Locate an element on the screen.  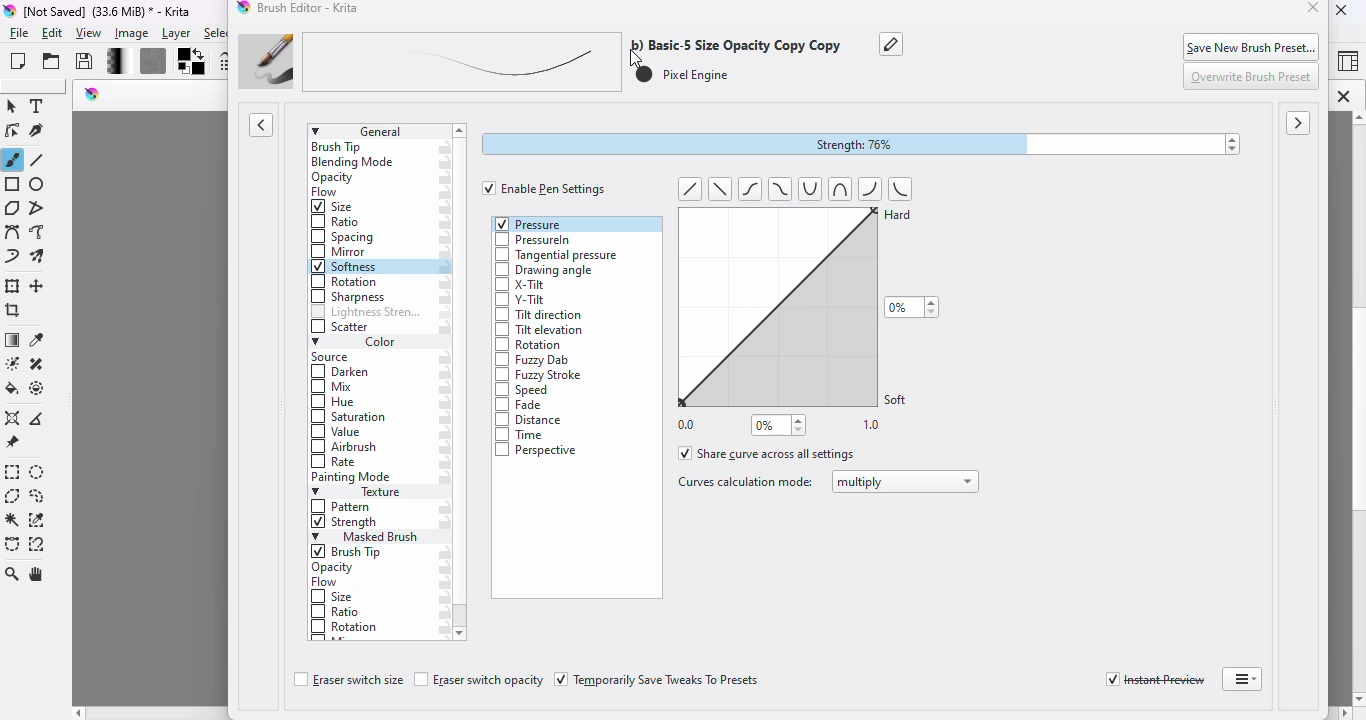
tild is located at coordinates (777, 188).